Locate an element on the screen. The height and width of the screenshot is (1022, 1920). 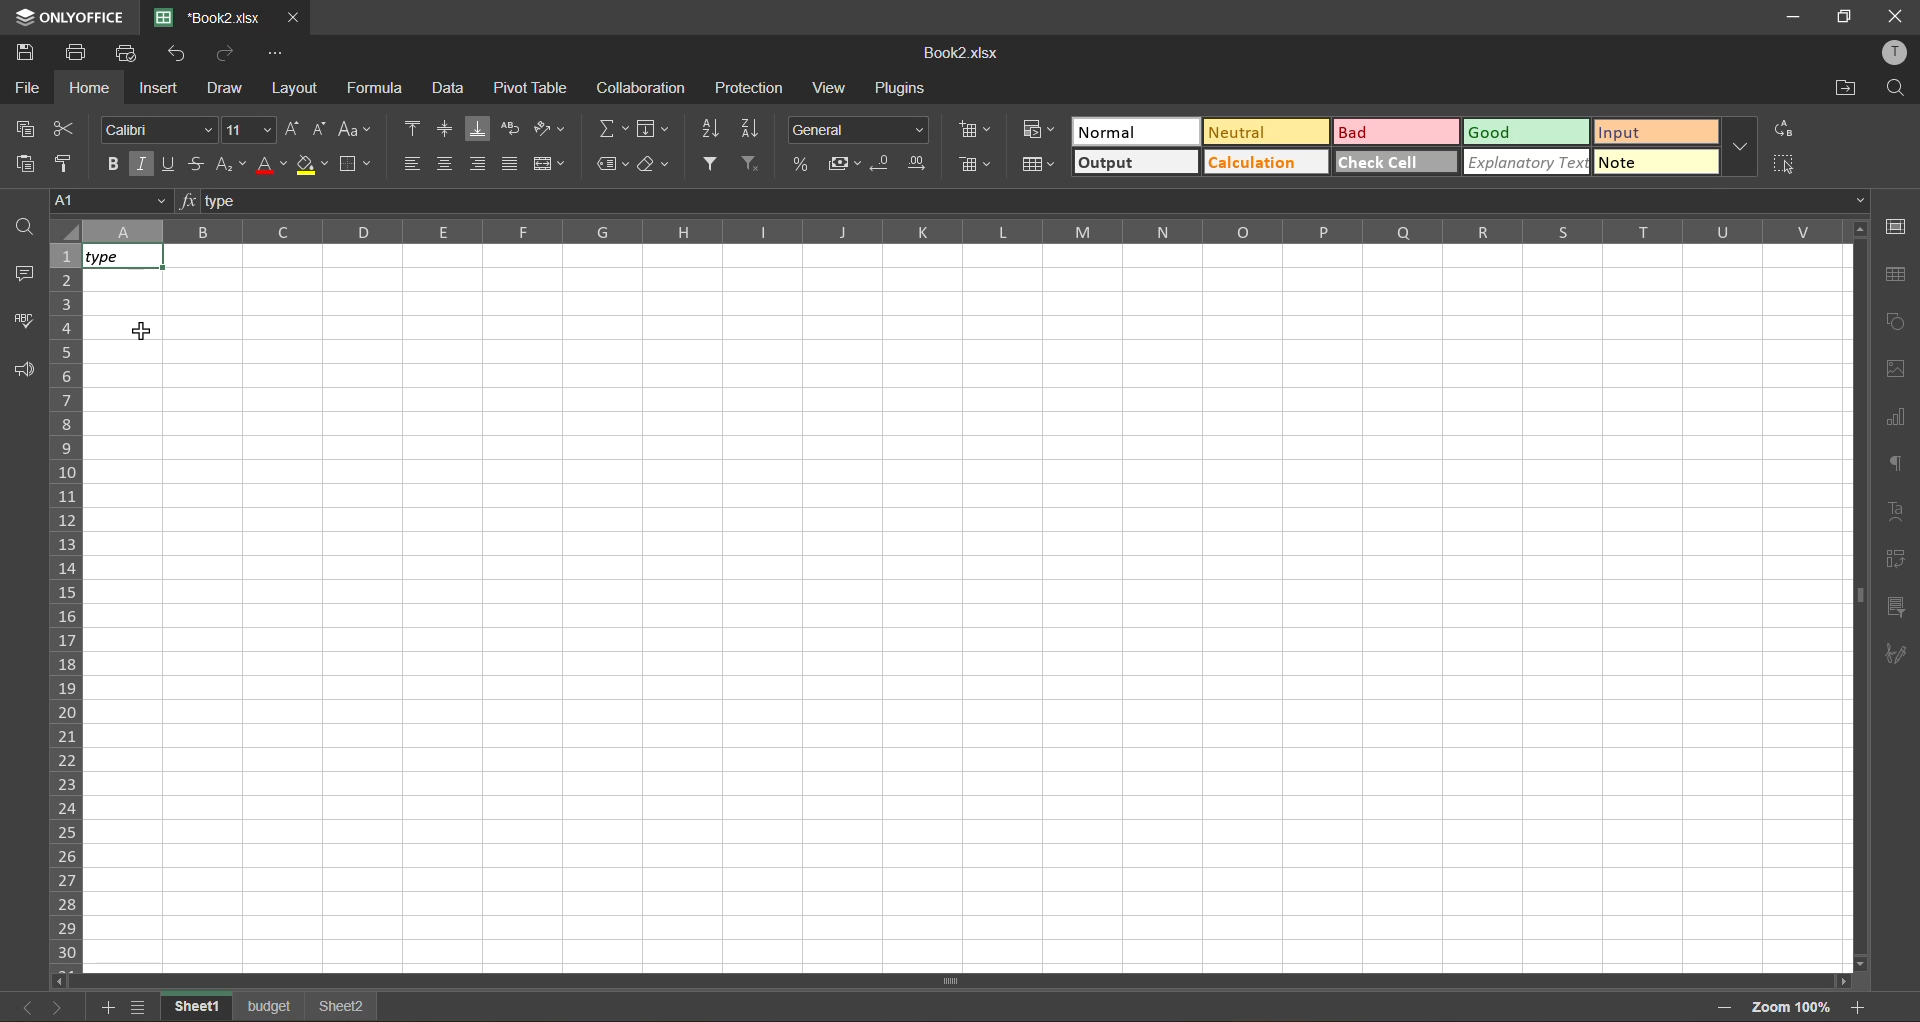
note is located at coordinates (1656, 165).